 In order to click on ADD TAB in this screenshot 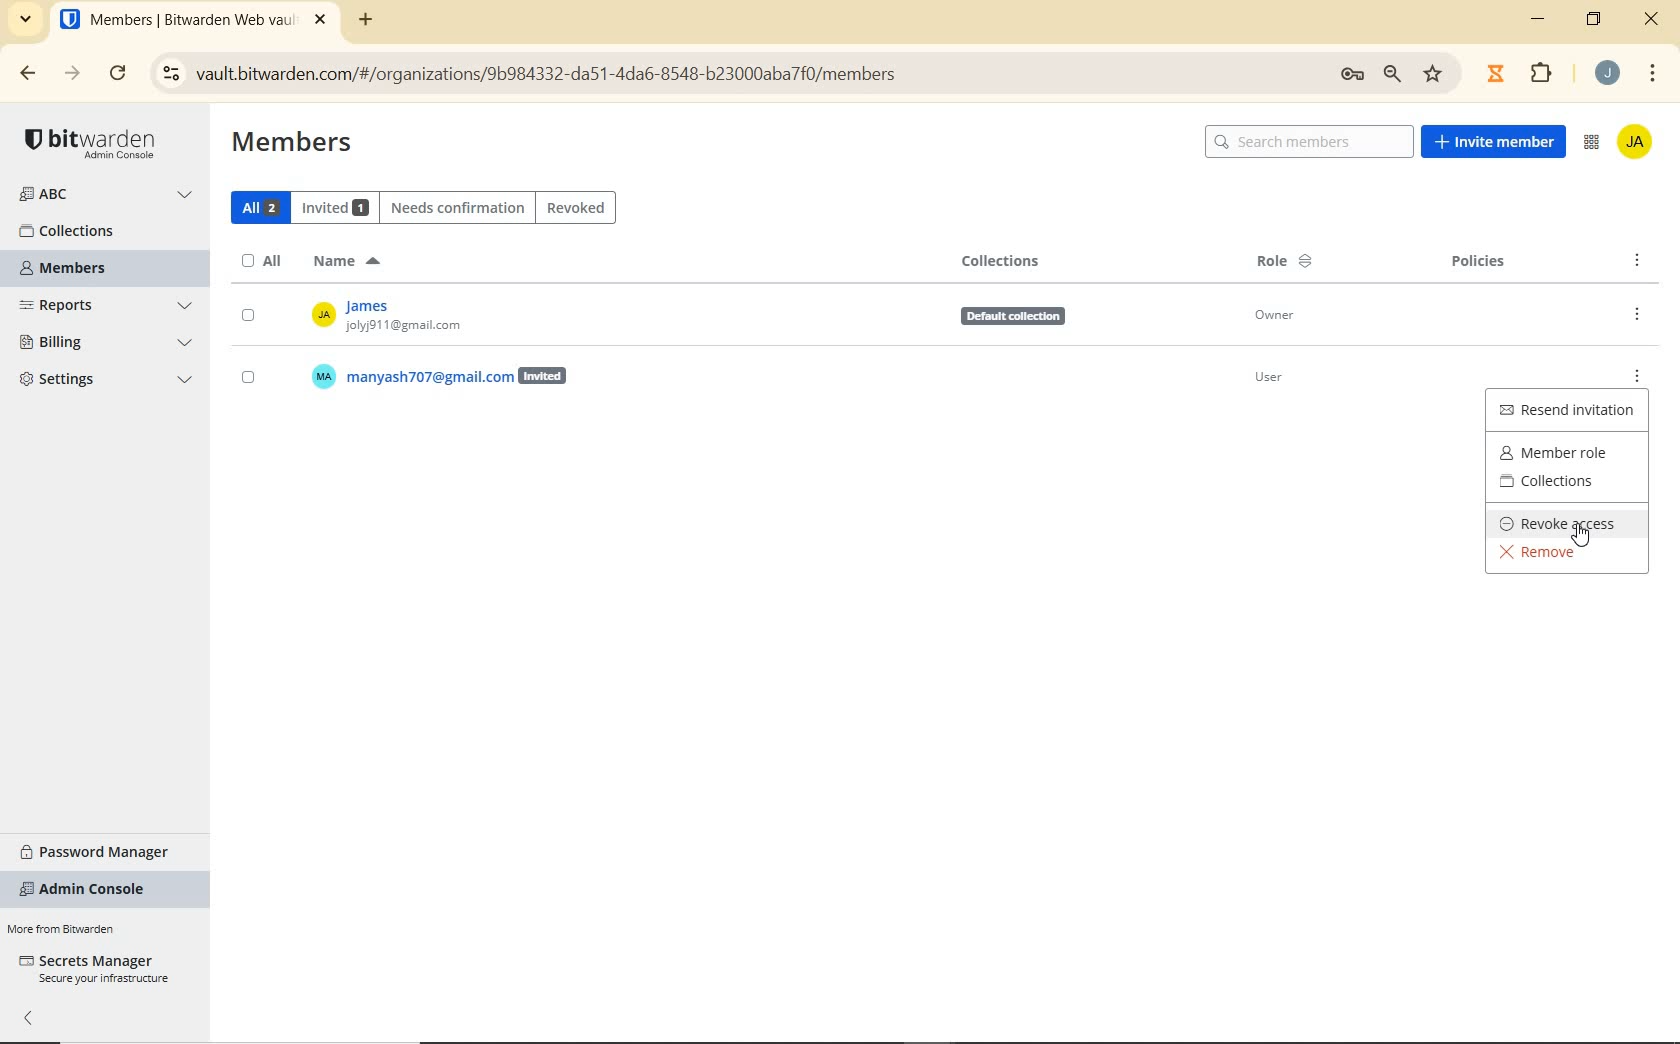, I will do `click(362, 22)`.